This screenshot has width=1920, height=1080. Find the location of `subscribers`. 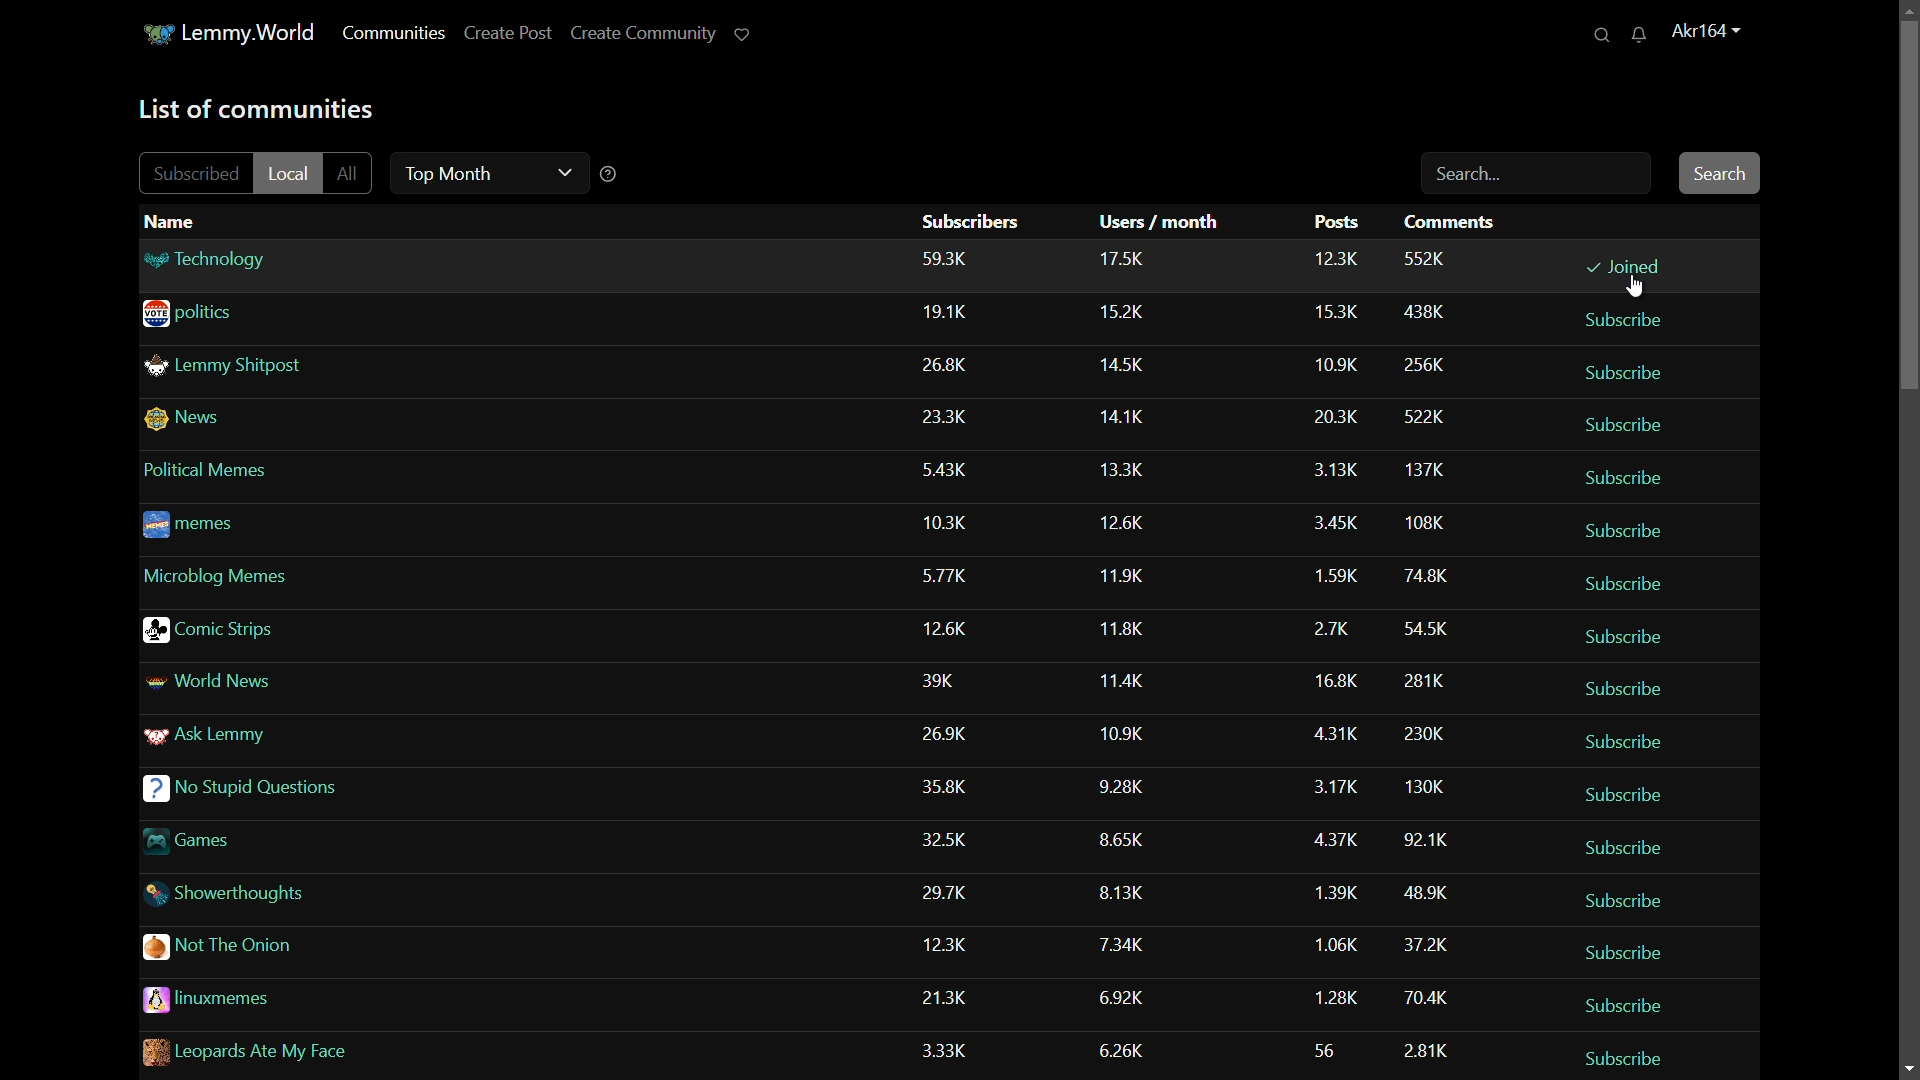

subscribers is located at coordinates (950, 734).